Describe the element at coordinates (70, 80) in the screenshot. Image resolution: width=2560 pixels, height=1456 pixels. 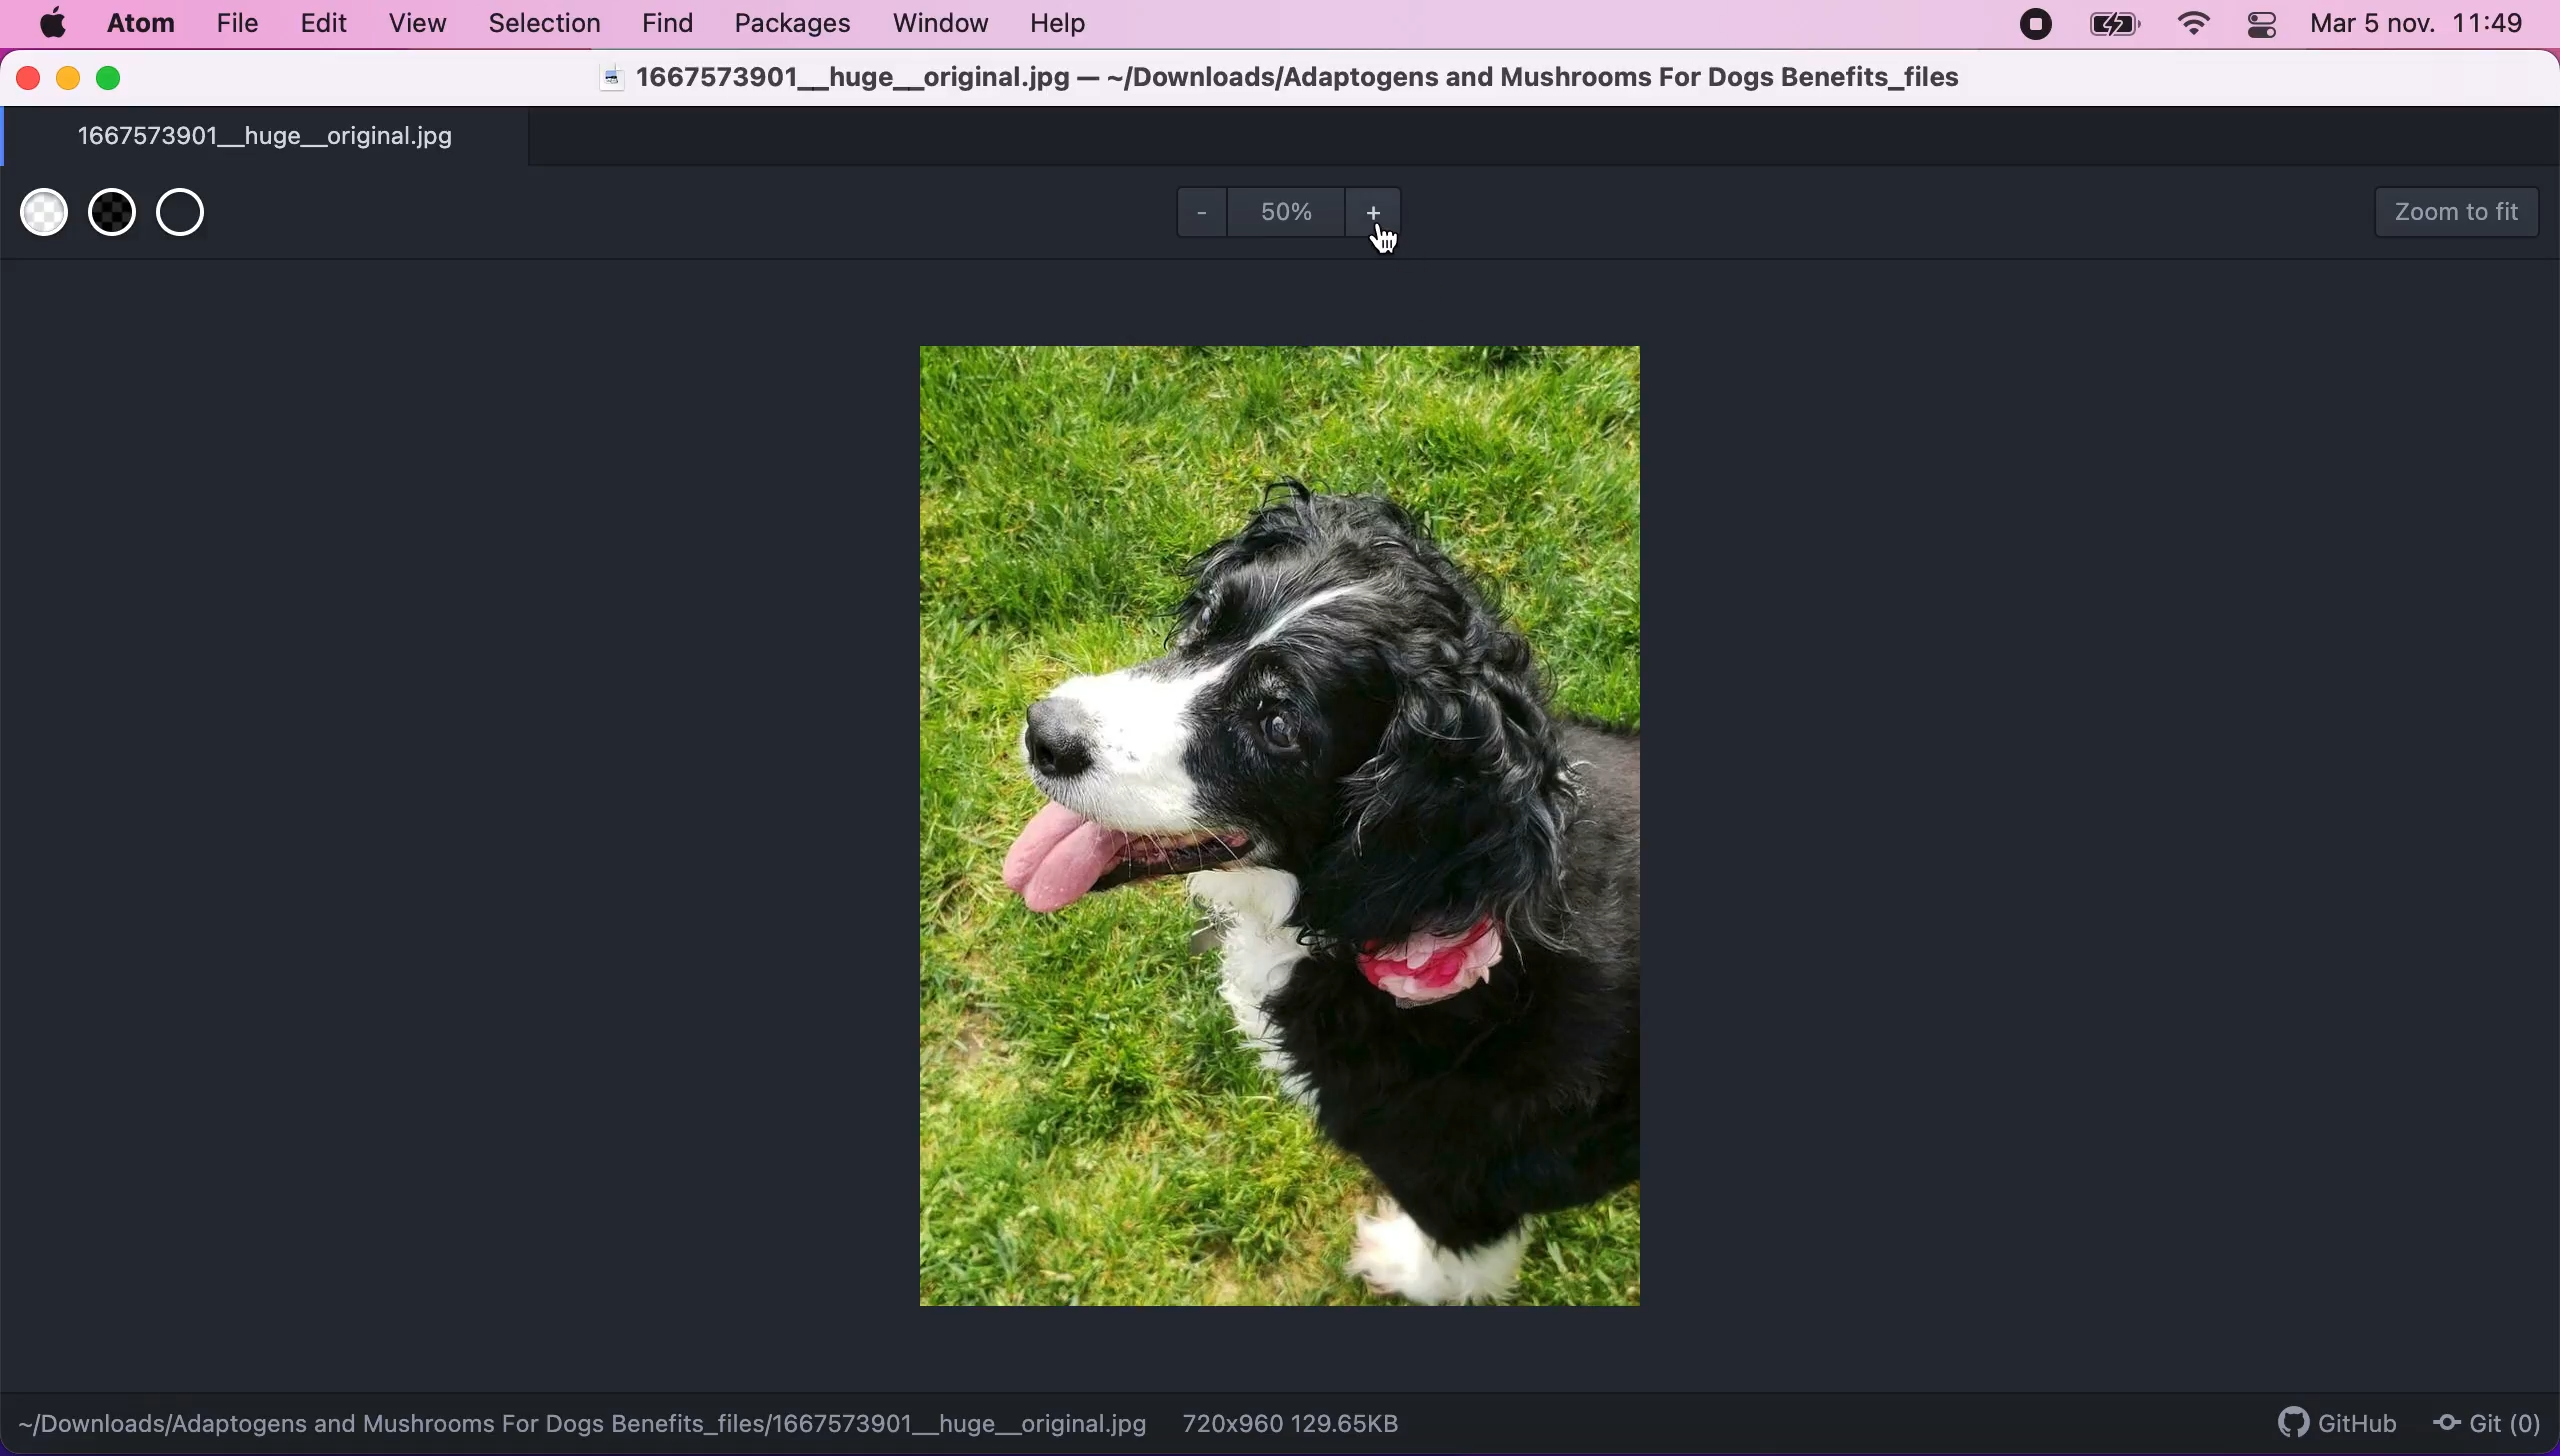
I see `minimize` at that location.